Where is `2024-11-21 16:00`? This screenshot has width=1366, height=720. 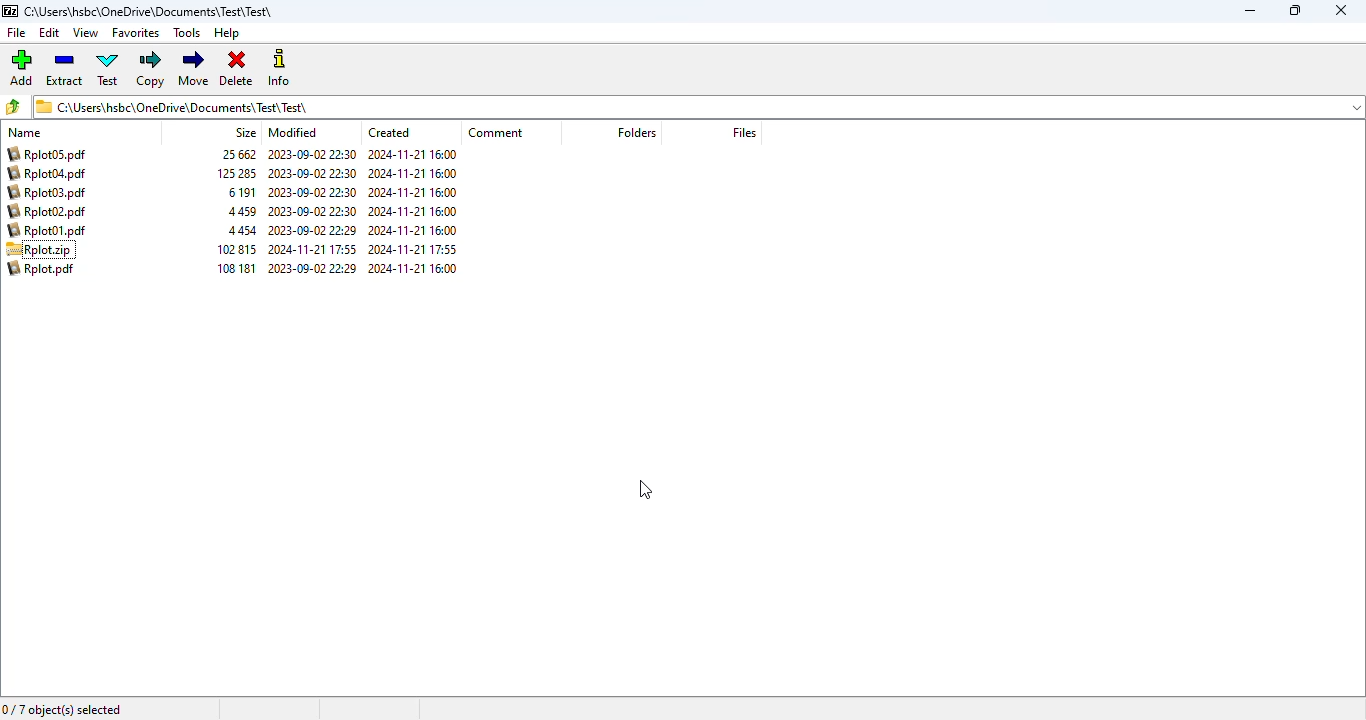 2024-11-21 16:00 is located at coordinates (415, 267).